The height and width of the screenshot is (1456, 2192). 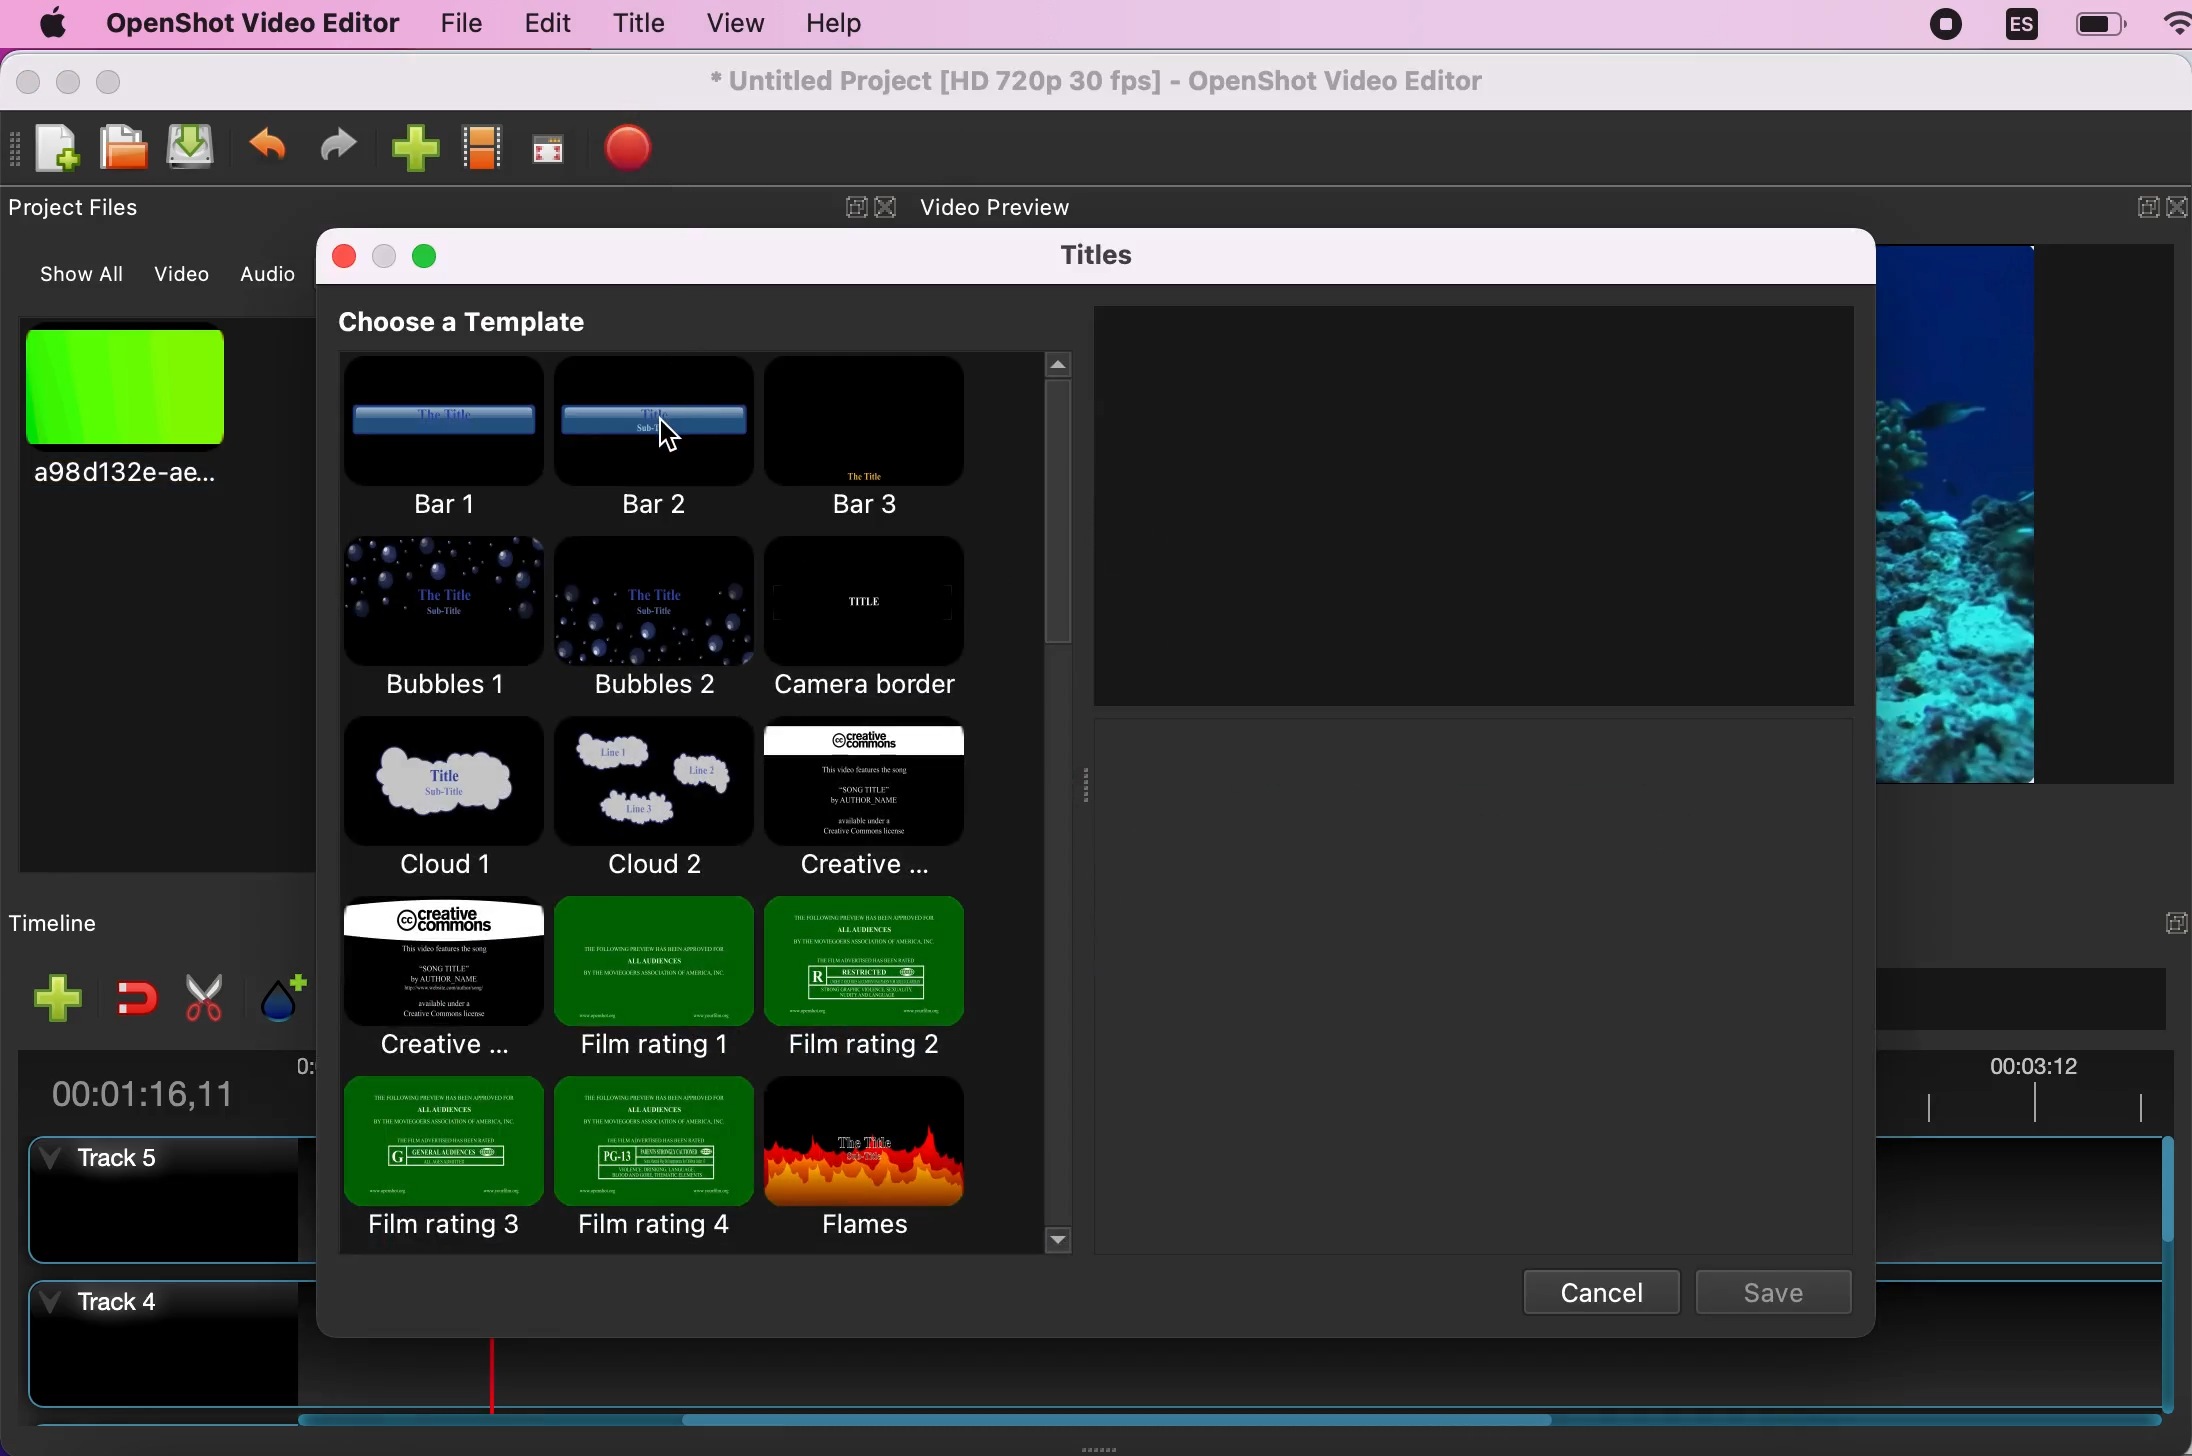 I want to click on bar 3, so click(x=867, y=436).